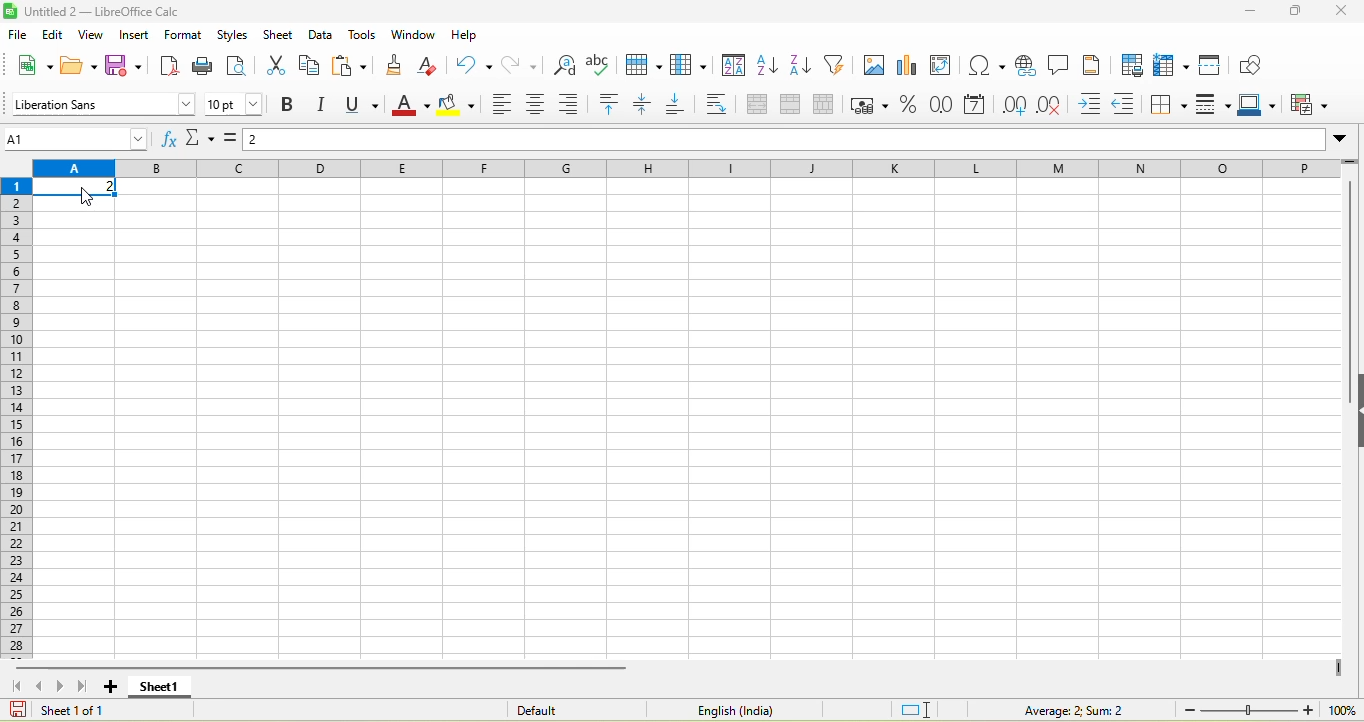  What do you see at coordinates (643, 65) in the screenshot?
I see `row` at bounding box center [643, 65].